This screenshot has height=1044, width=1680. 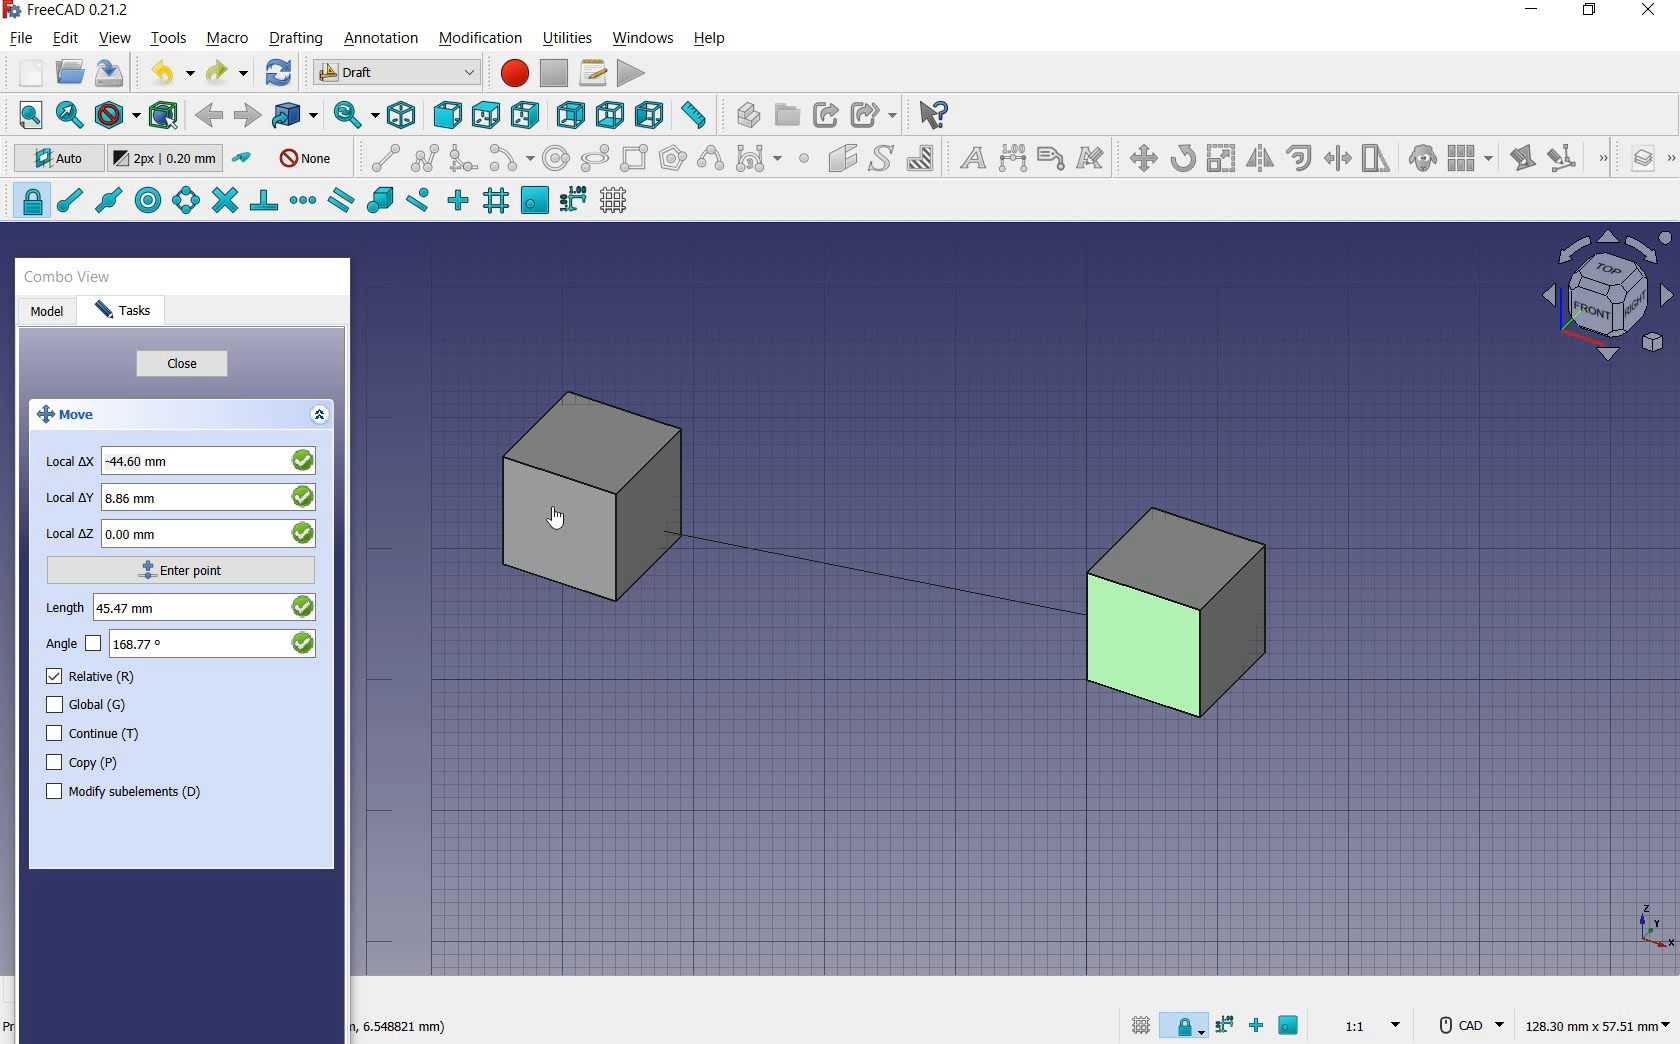 I want to click on bottom, so click(x=610, y=113).